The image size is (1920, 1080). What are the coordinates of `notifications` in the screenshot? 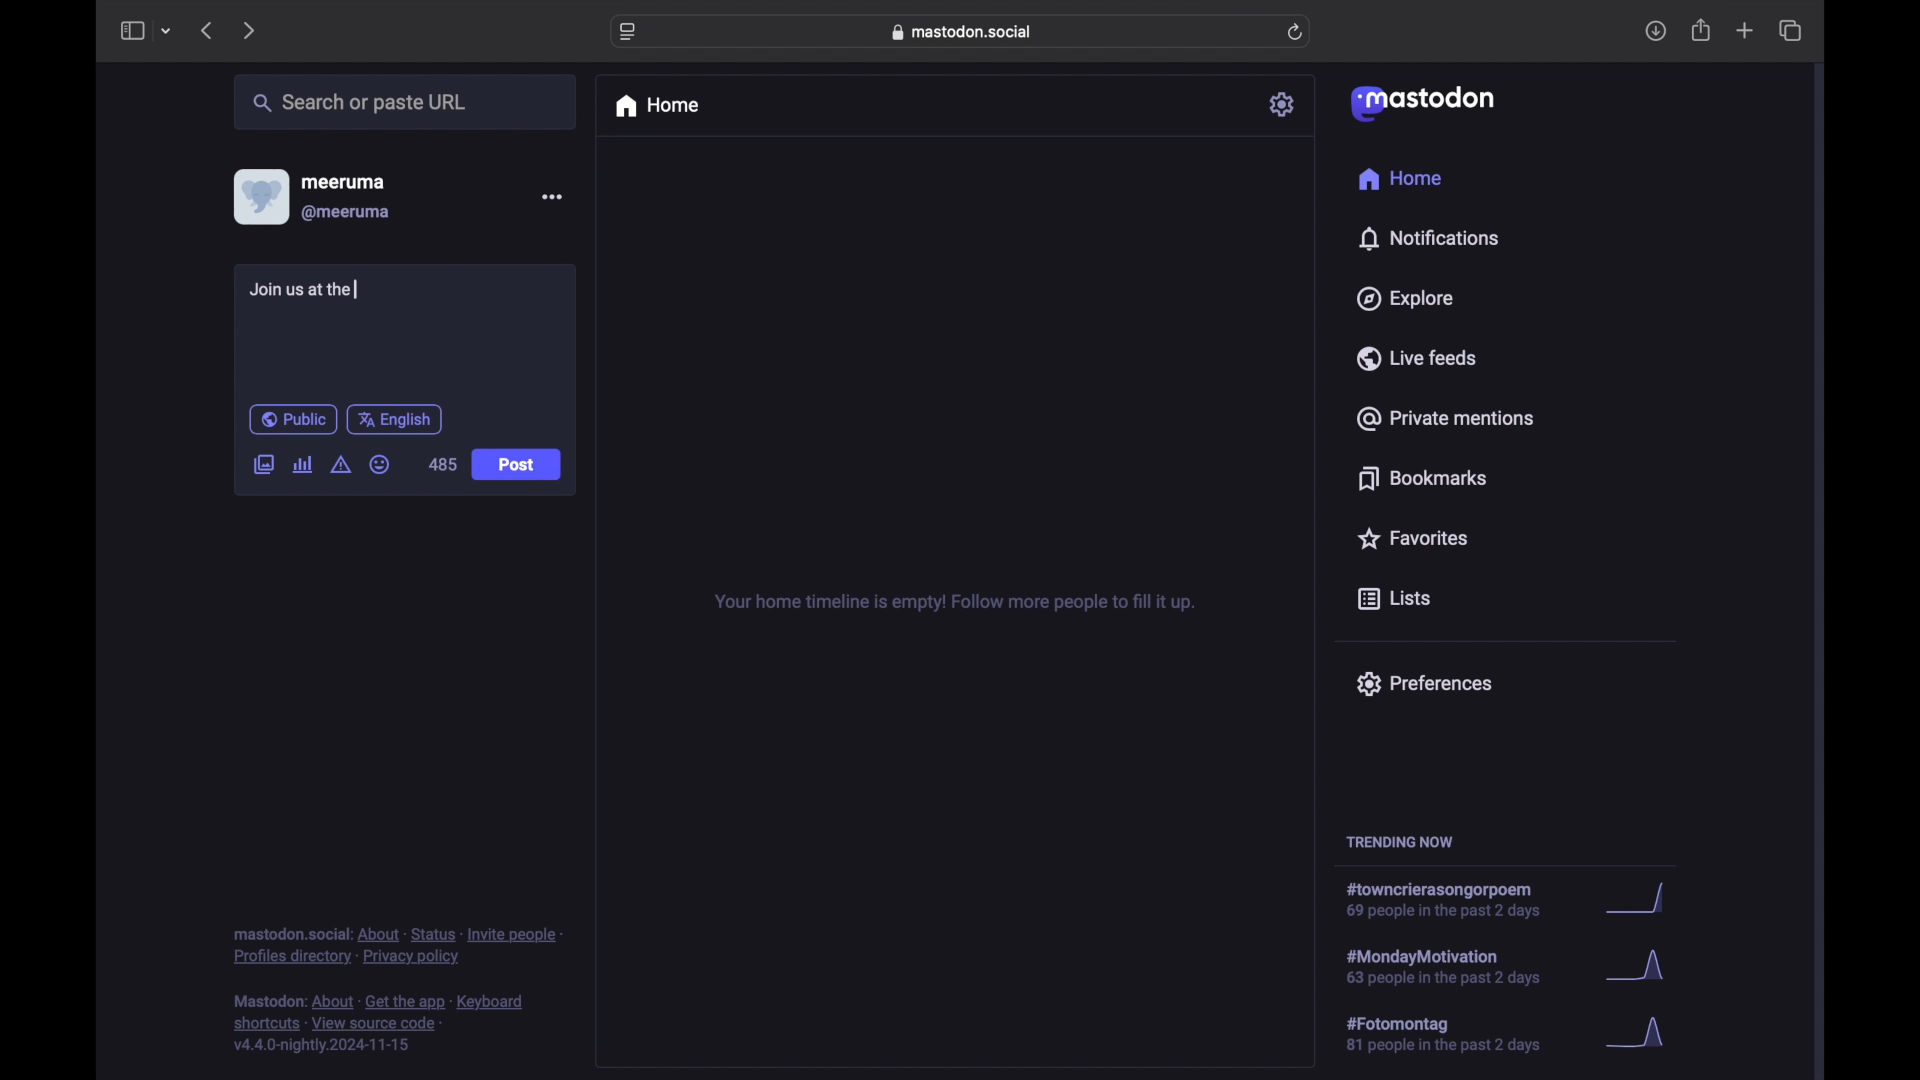 It's located at (1428, 238).